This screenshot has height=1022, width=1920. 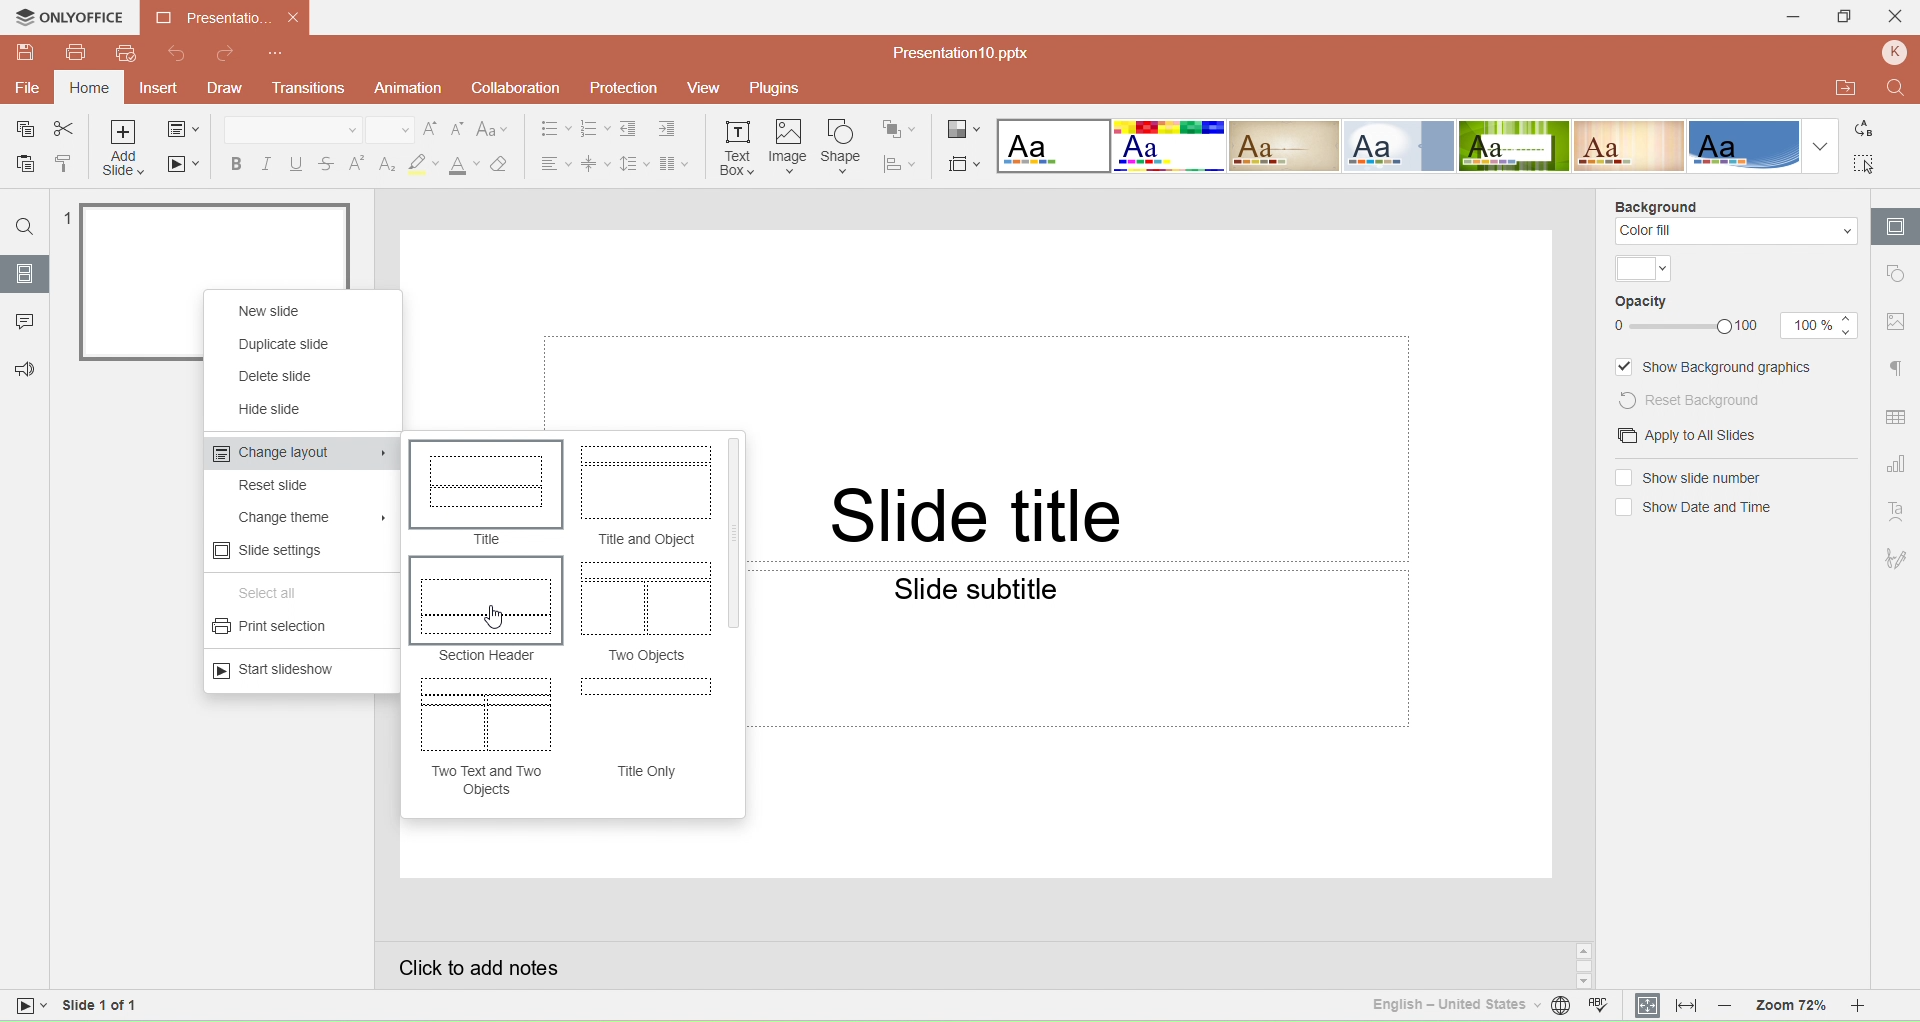 What do you see at coordinates (77, 56) in the screenshot?
I see `Print file` at bounding box center [77, 56].